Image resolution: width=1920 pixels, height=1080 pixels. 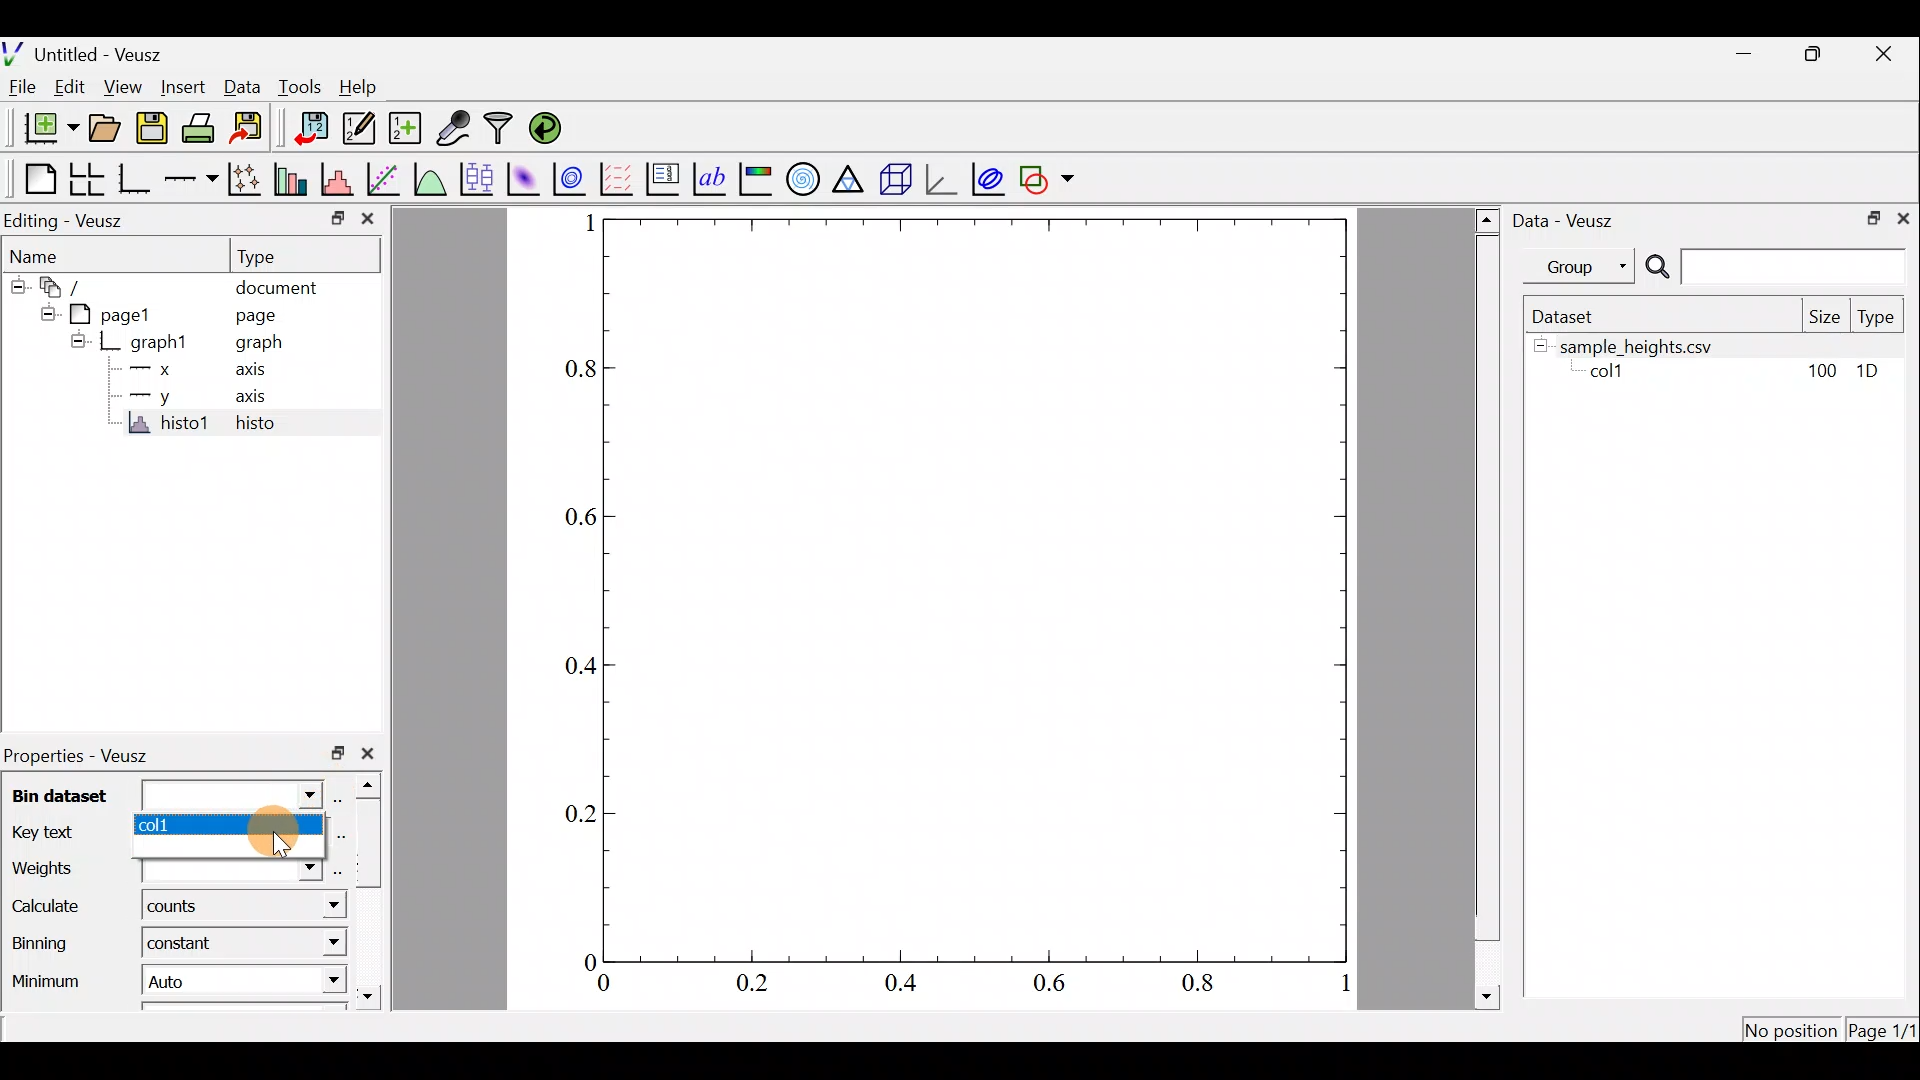 I want to click on restore down, so click(x=1811, y=56).